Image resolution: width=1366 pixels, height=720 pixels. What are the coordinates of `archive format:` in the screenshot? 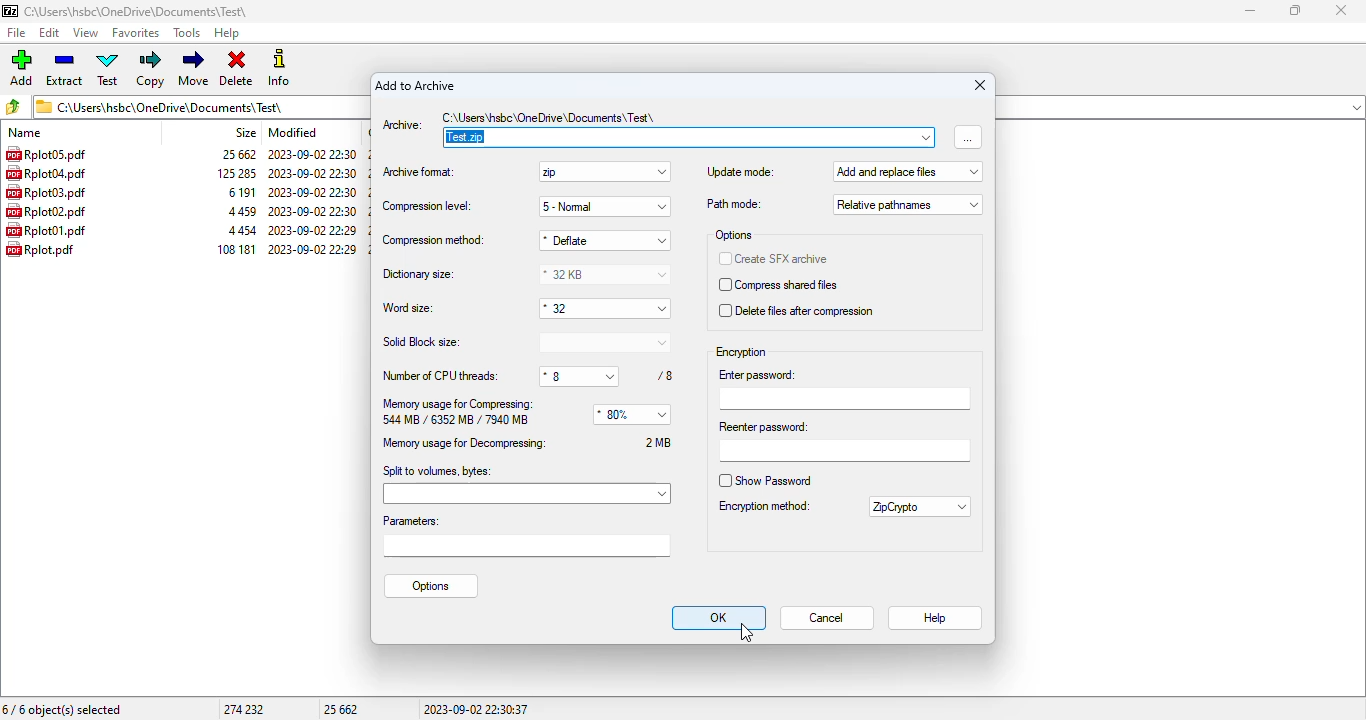 It's located at (419, 170).